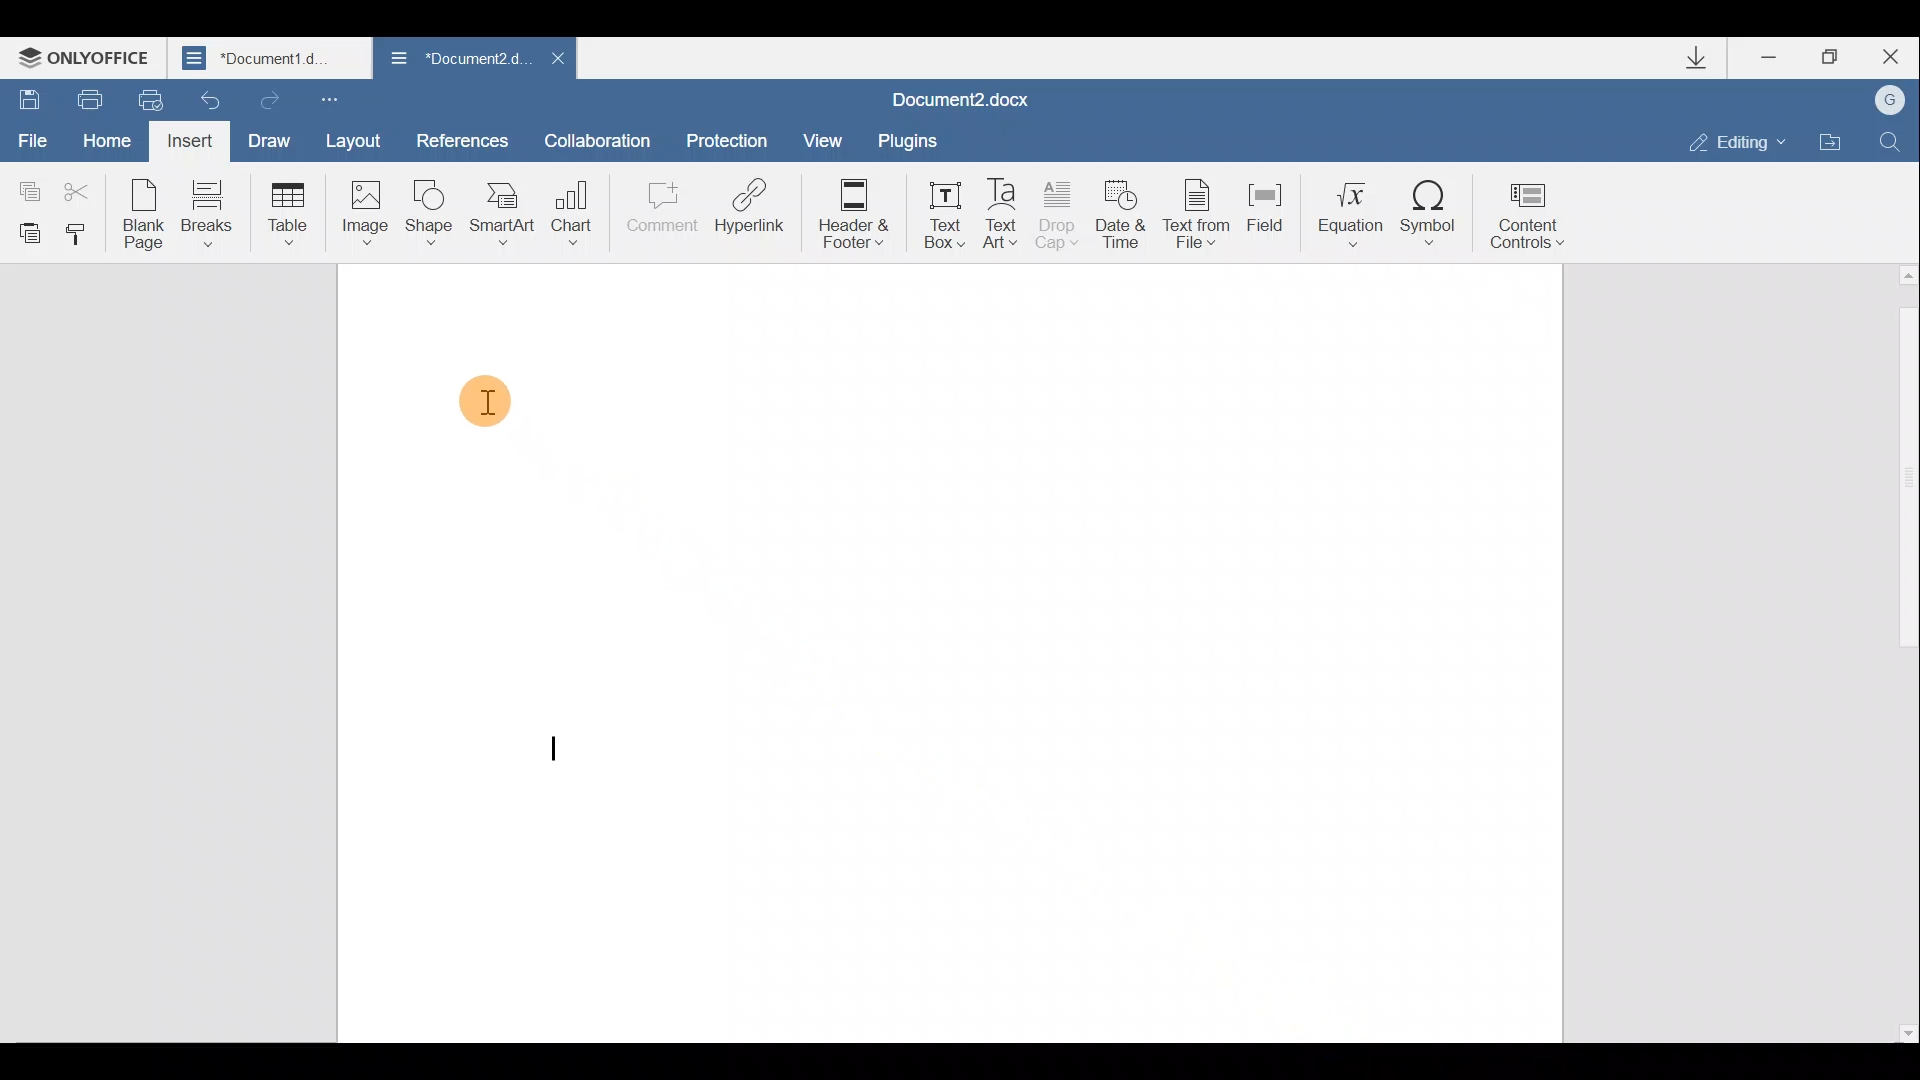 The image size is (1920, 1080). What do you see at coordinates (1345, 213) in the screenshot?
I see `Equation` at bounding box center [1345, 213].